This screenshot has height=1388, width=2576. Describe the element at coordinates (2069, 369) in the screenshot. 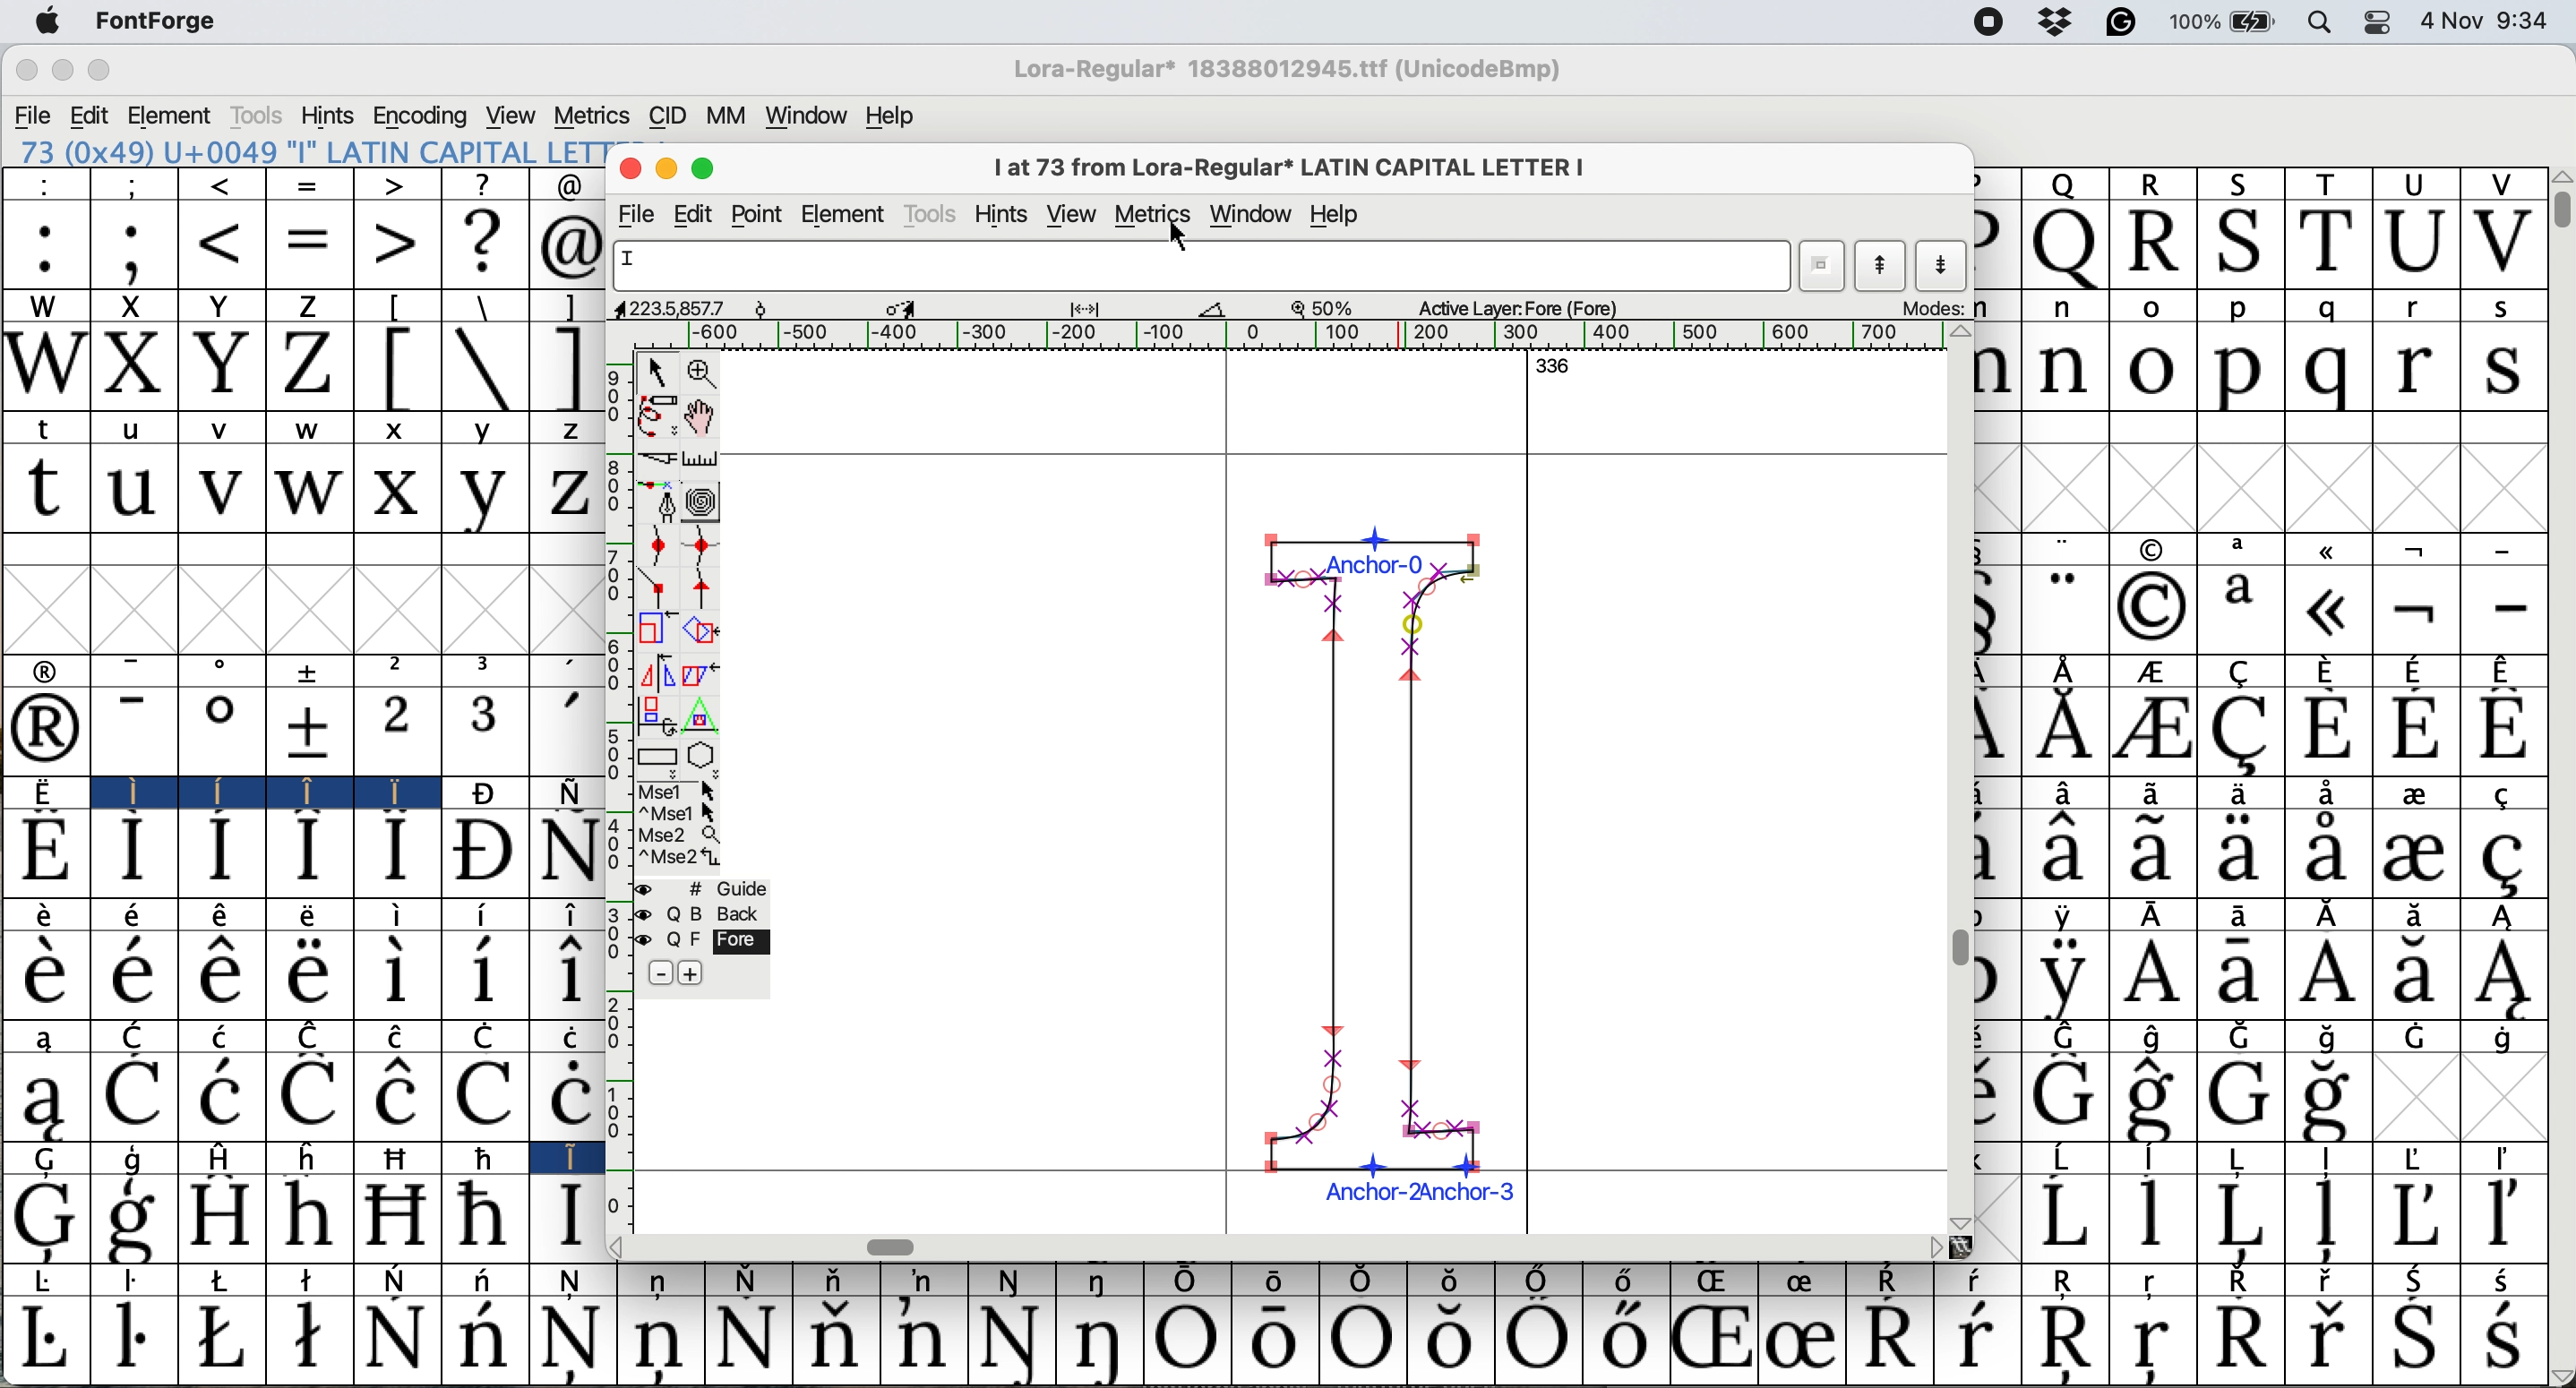

I see `n` at that location.